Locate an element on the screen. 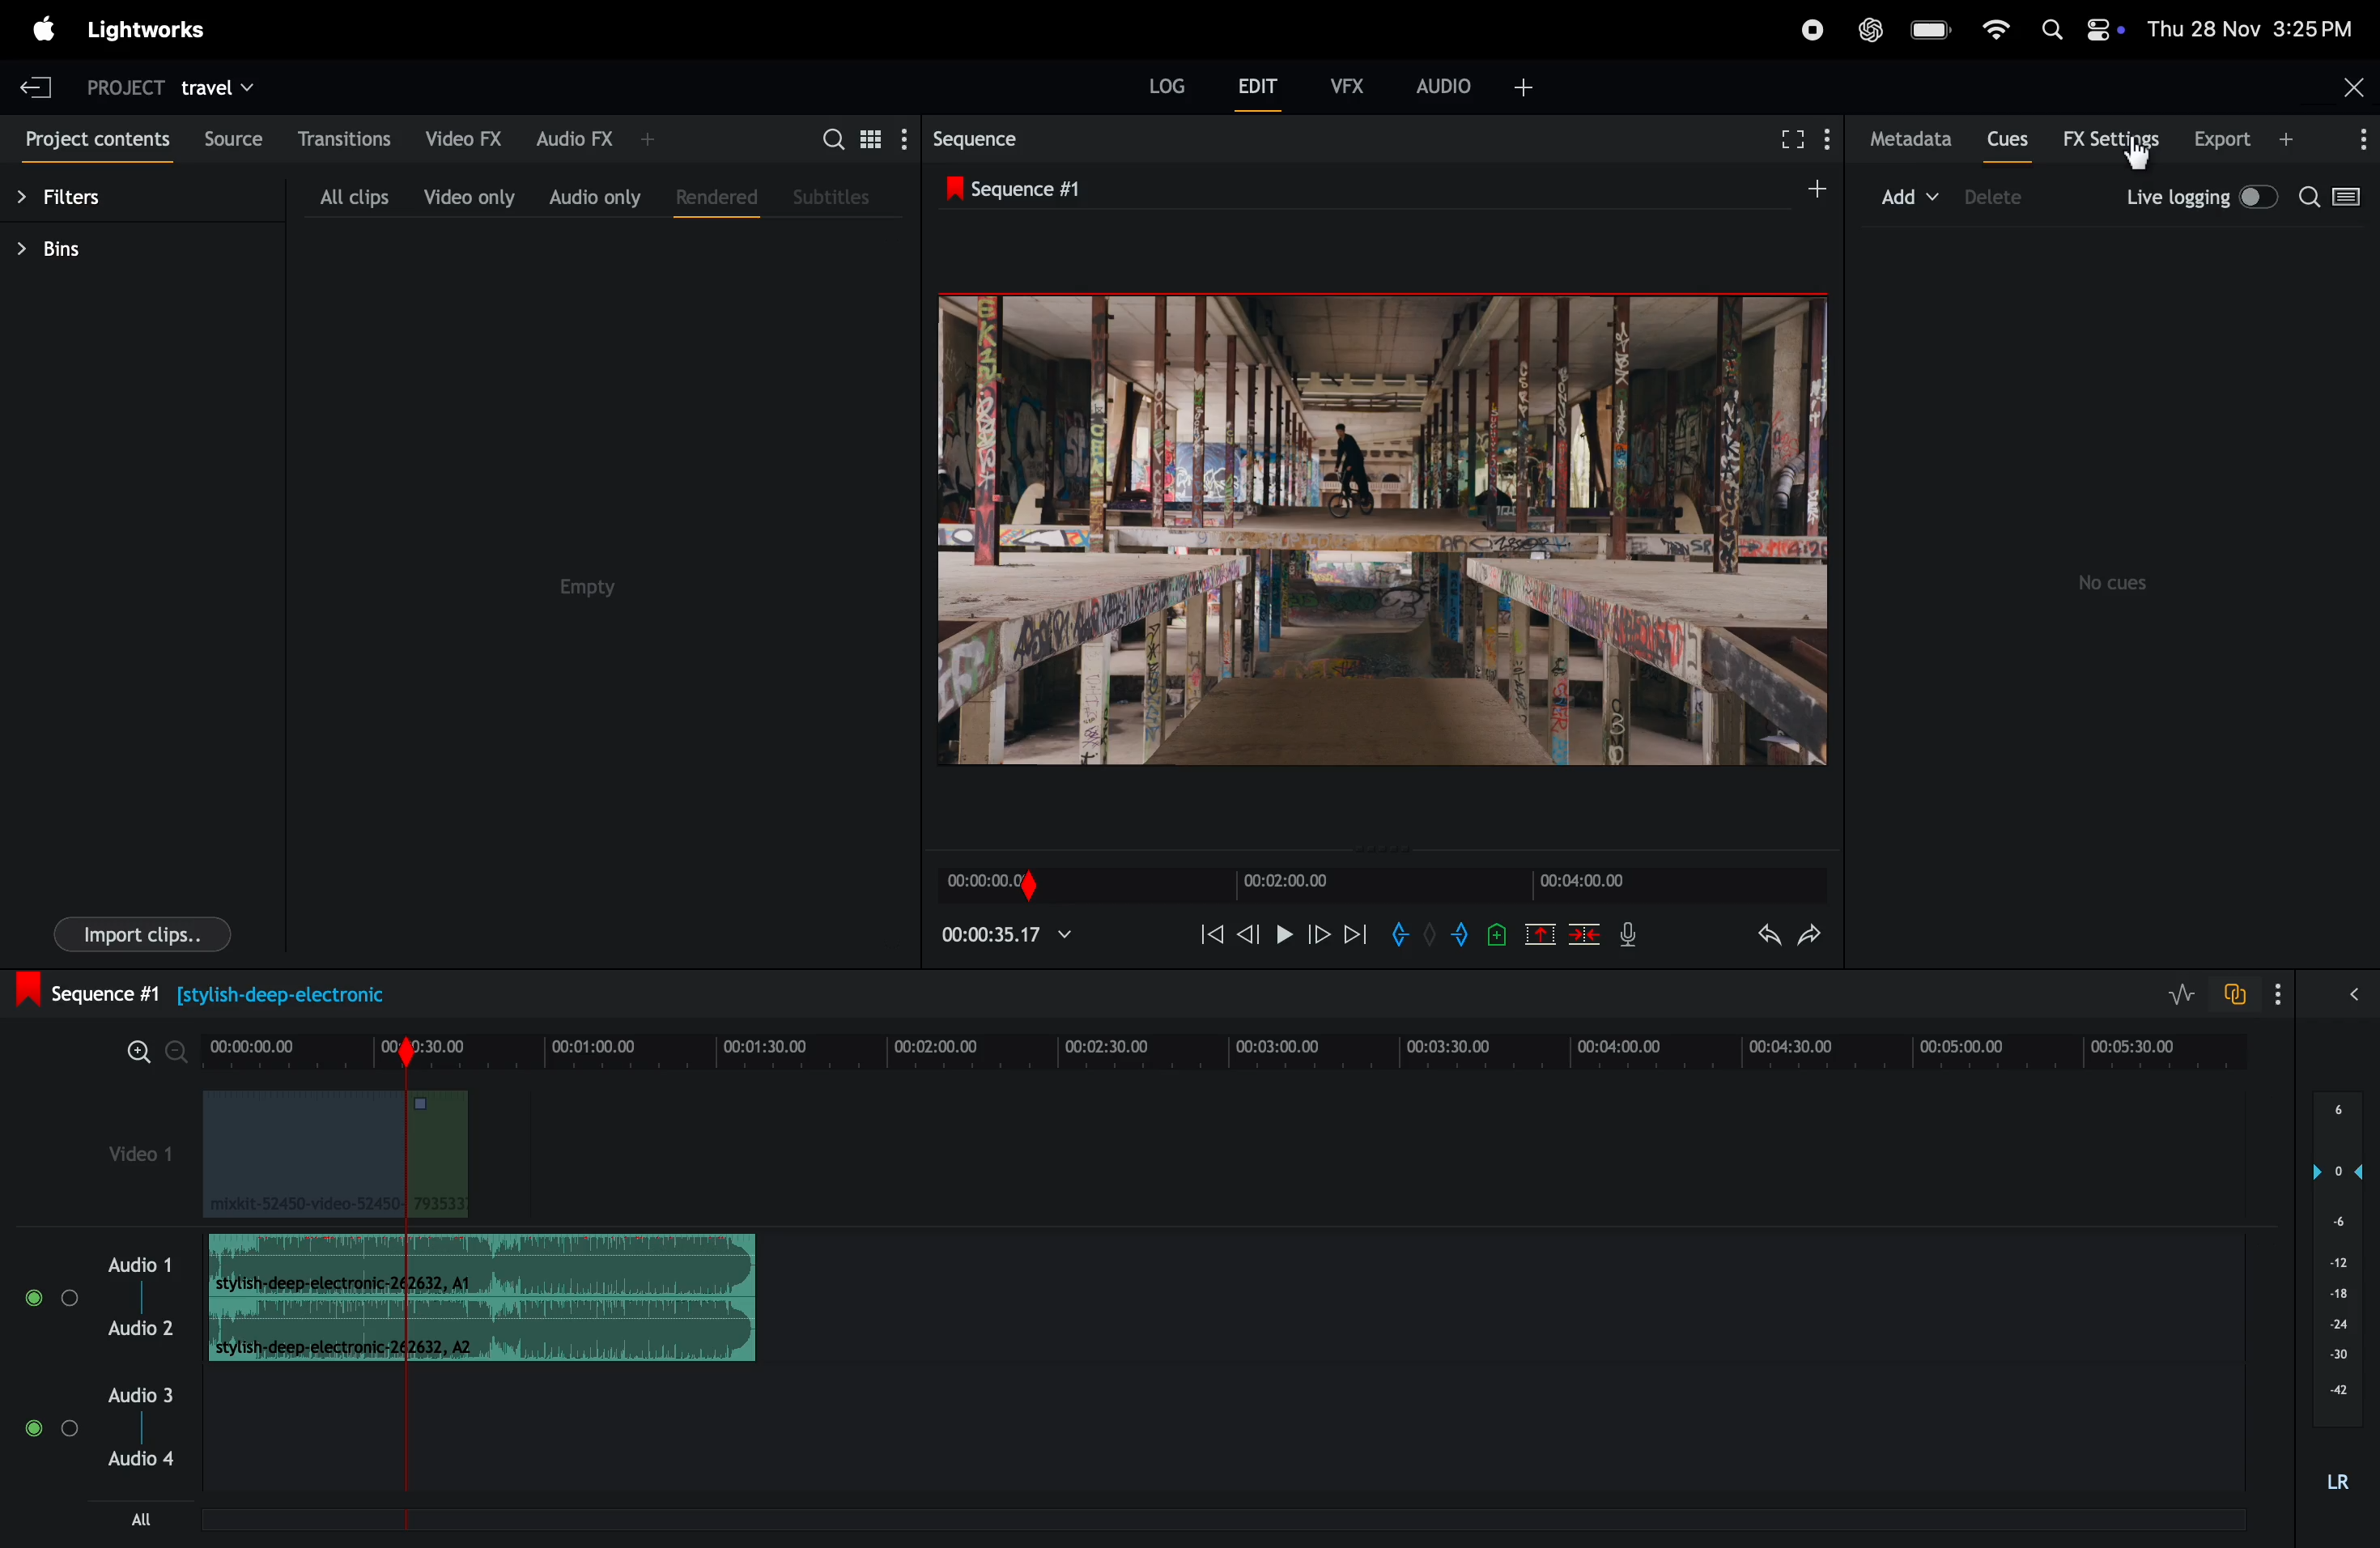 Image resolution: width=2380 pixels, height=1548 pixels. zoom in zoom out is located at coordinates (155, 1053).